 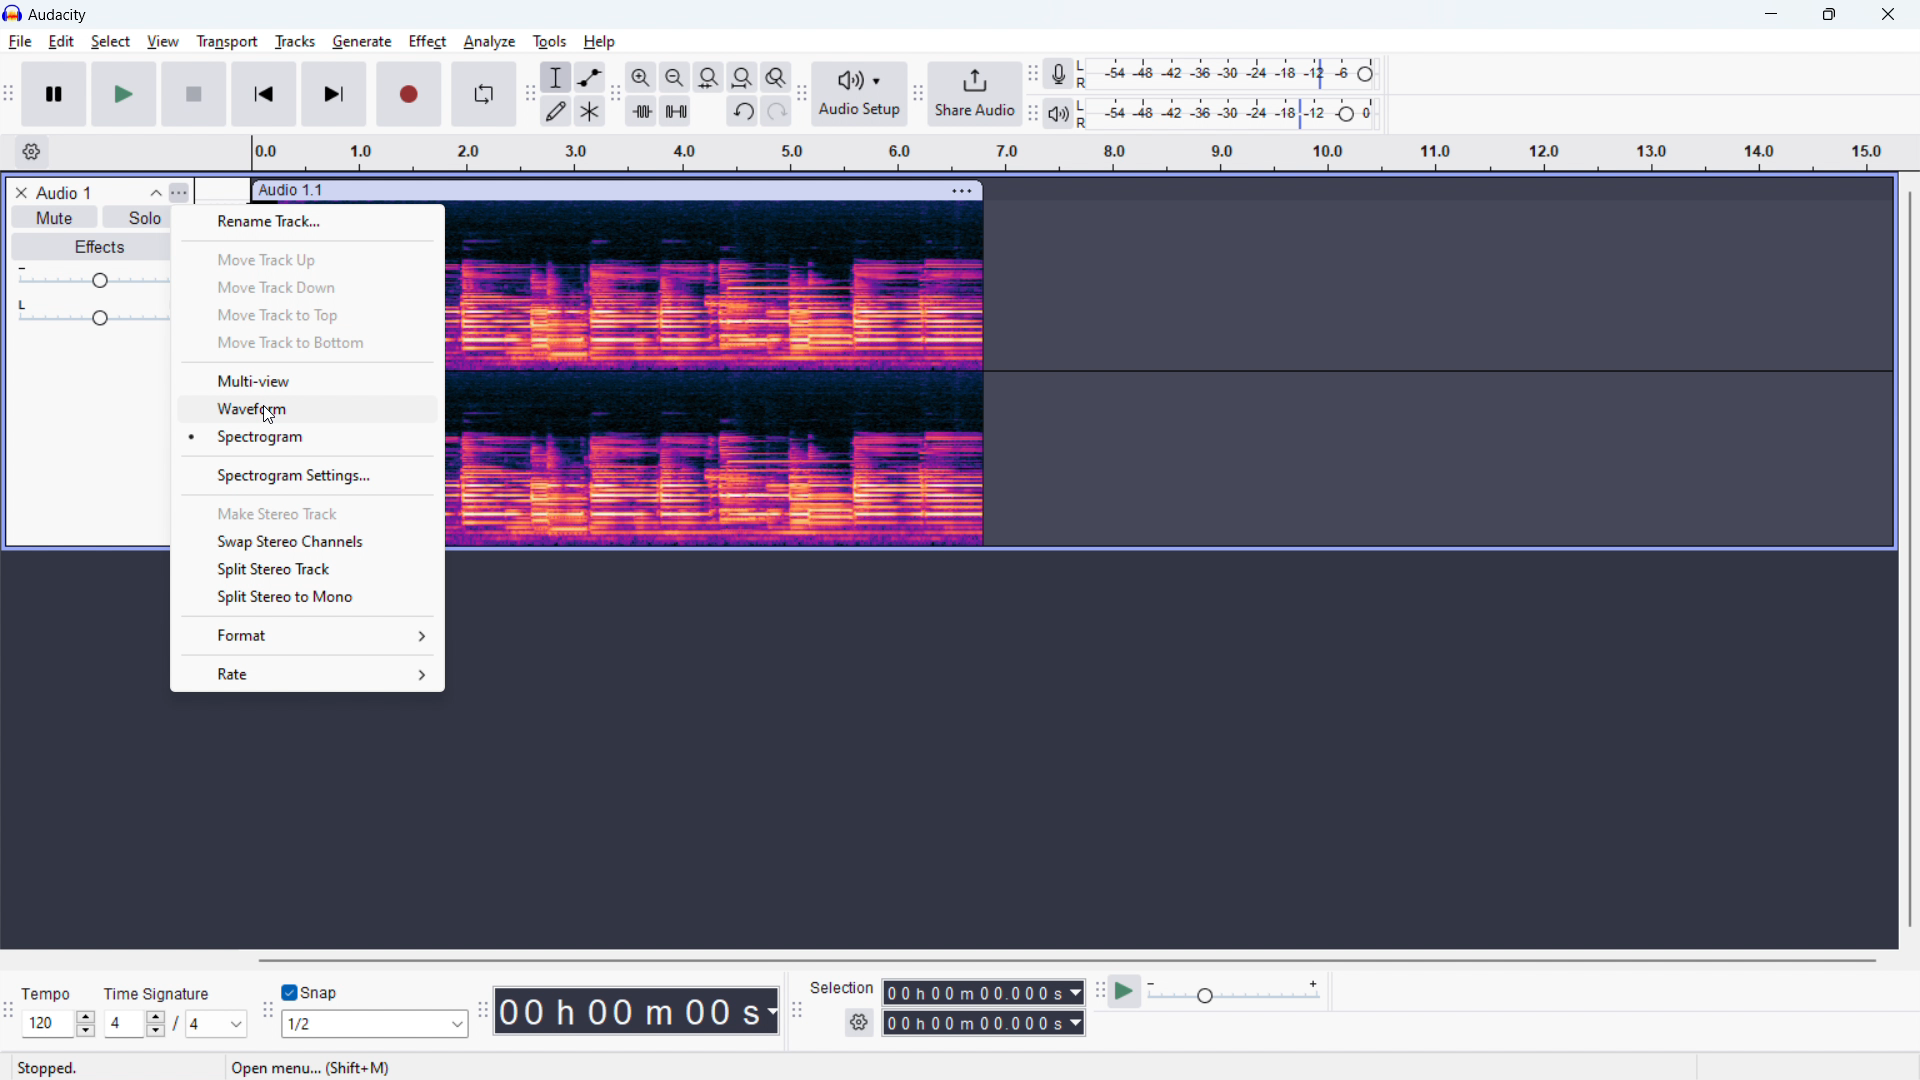 I want to click on undo, so click(x=742, y=111).